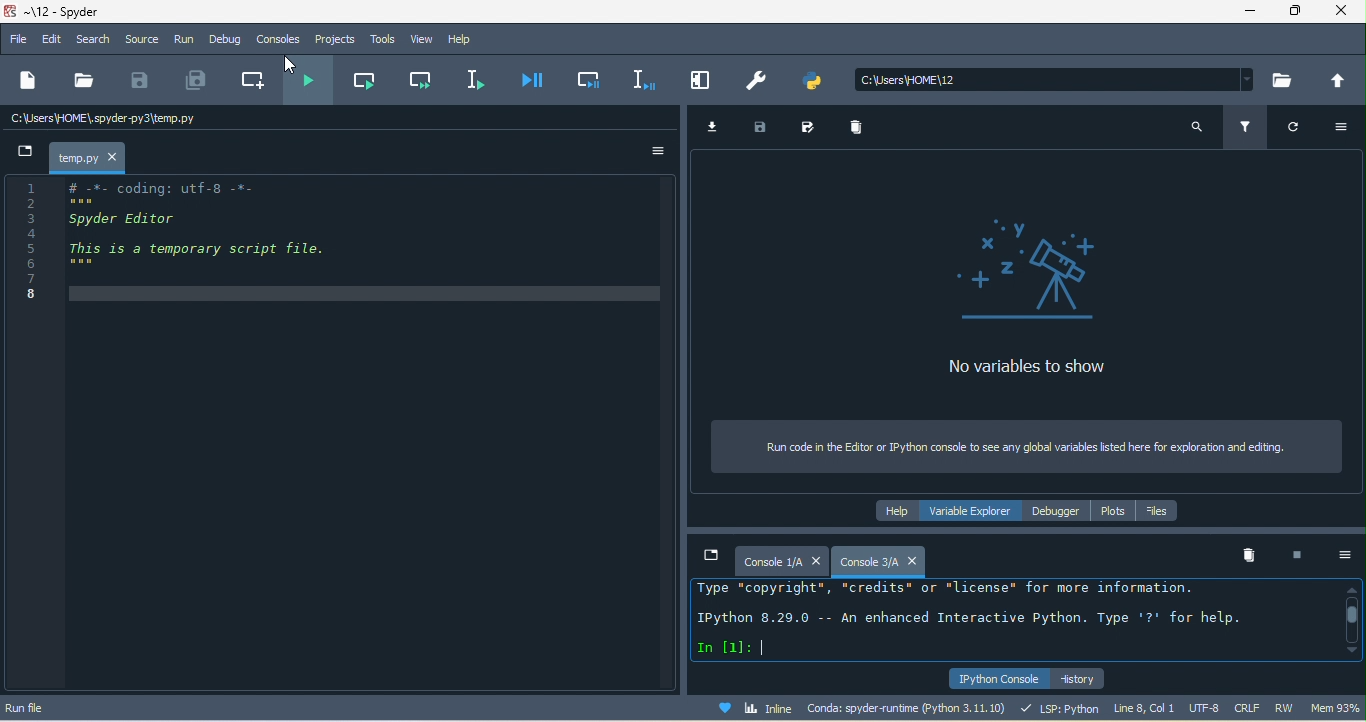 The height and width of the screenshot is (722, 1366). What do you see at coordinates (84, 12) in the screenshot?
I see `title` at bounding box center [84, 12].